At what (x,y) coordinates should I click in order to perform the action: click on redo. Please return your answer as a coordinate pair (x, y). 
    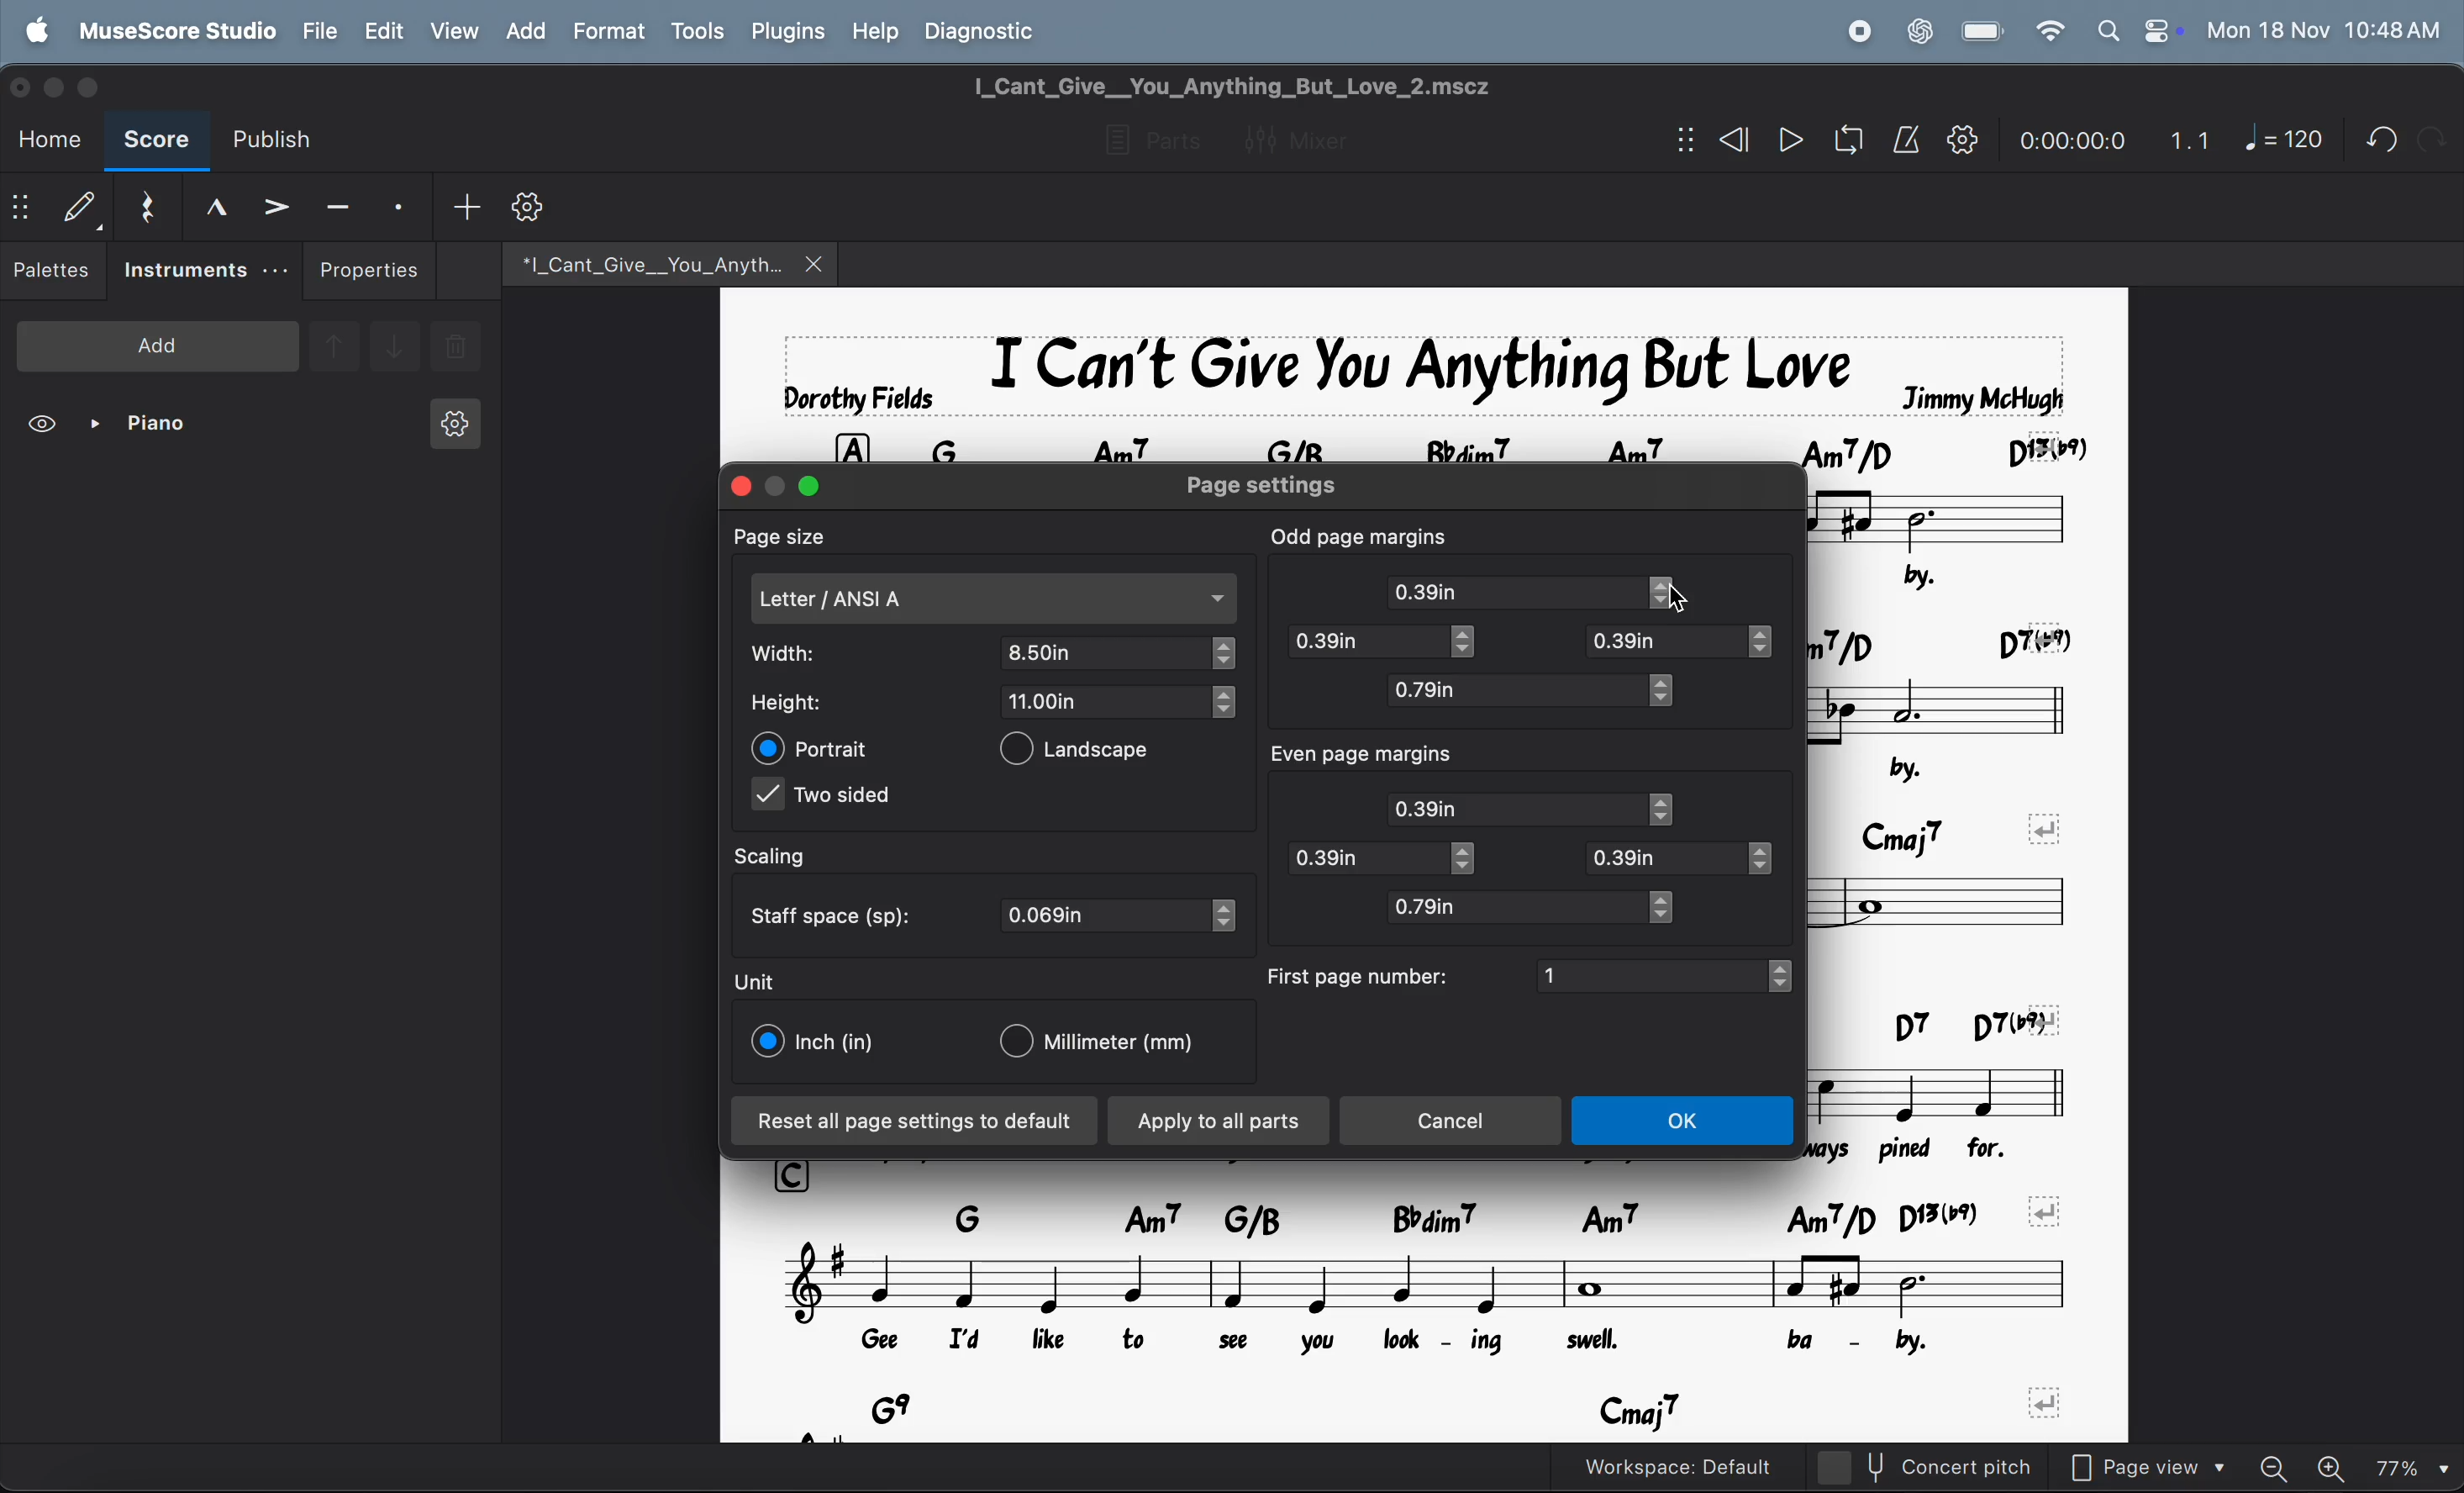
    Looking at the image, I should click on (2374, 139).